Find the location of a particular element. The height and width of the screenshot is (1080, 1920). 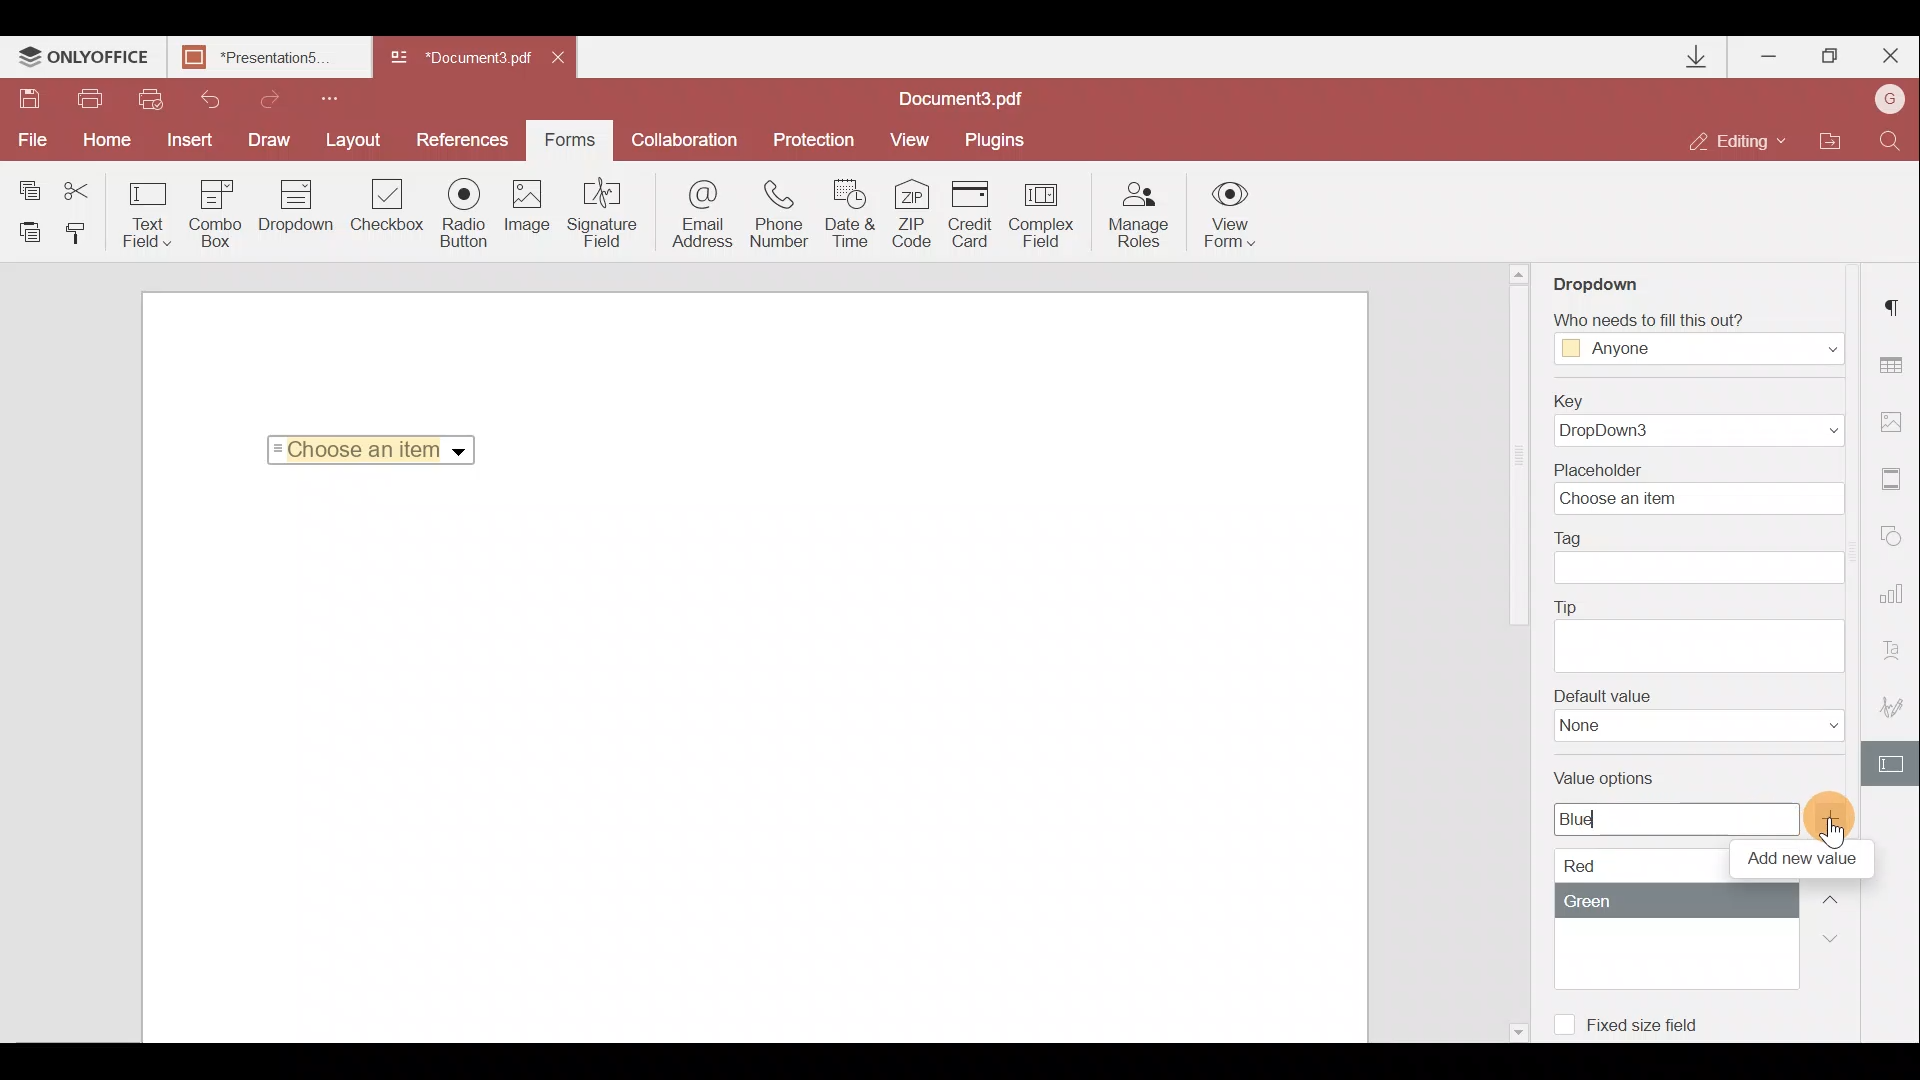

Phone number is located at coordinates (782, 214).